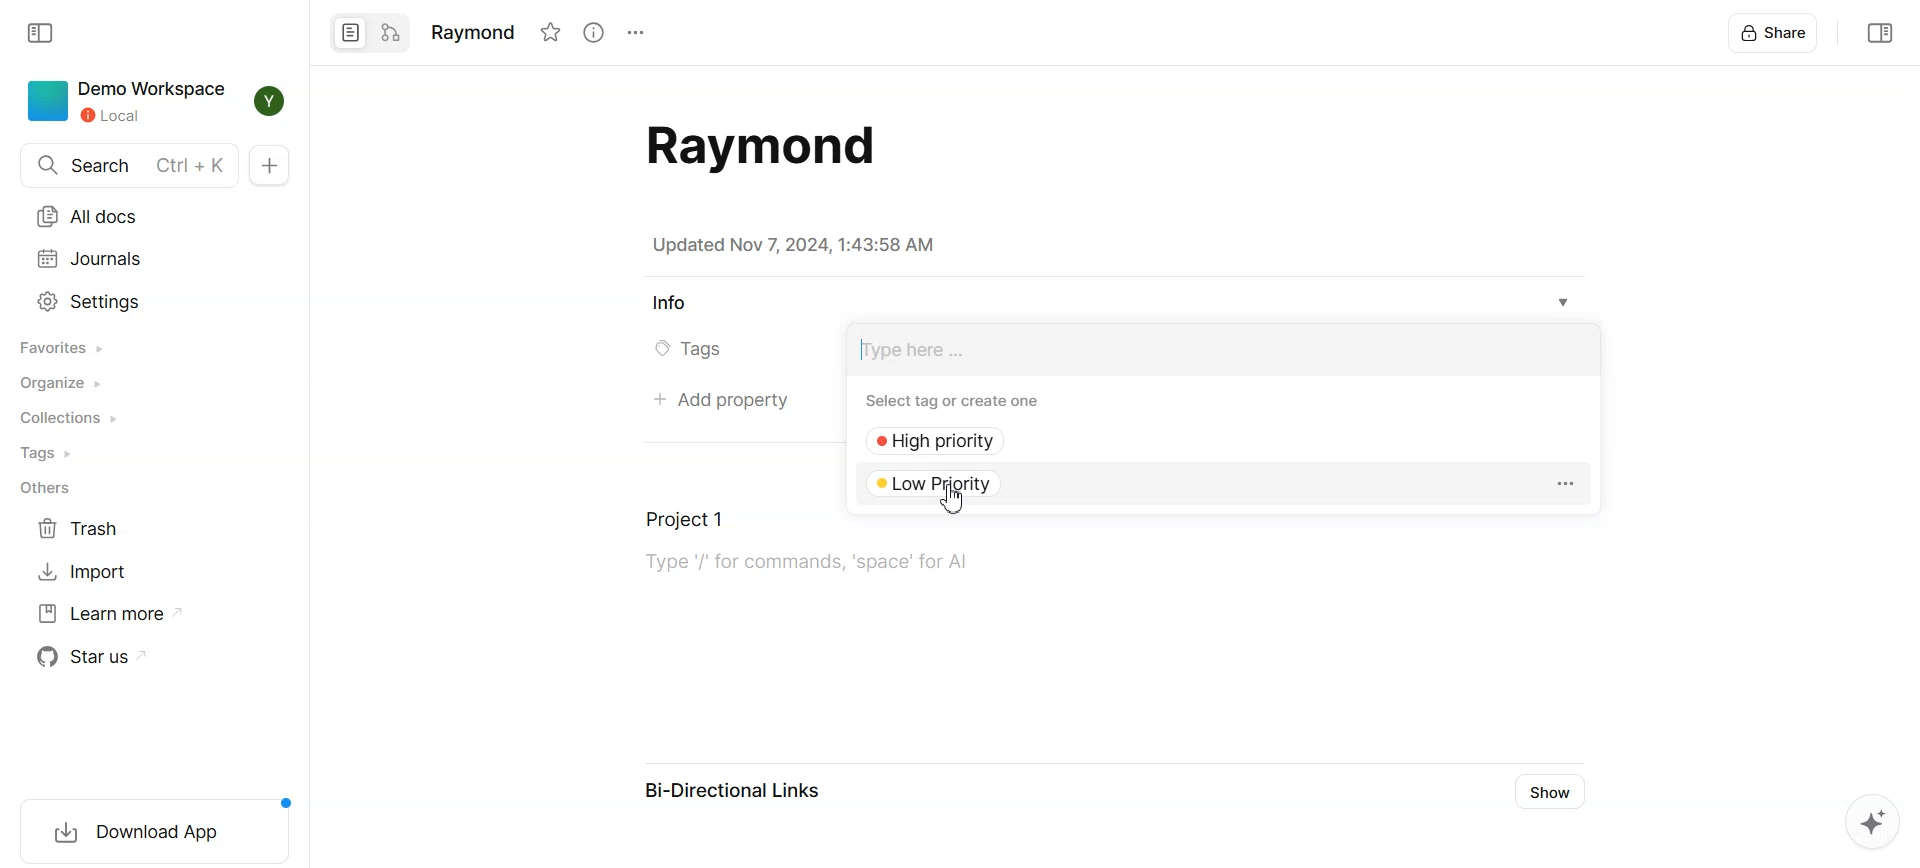 This screenshot has width=1920, height=868. Describe the element at coordinates (97, 656) in the screenshot. I see `Star us` at that location.